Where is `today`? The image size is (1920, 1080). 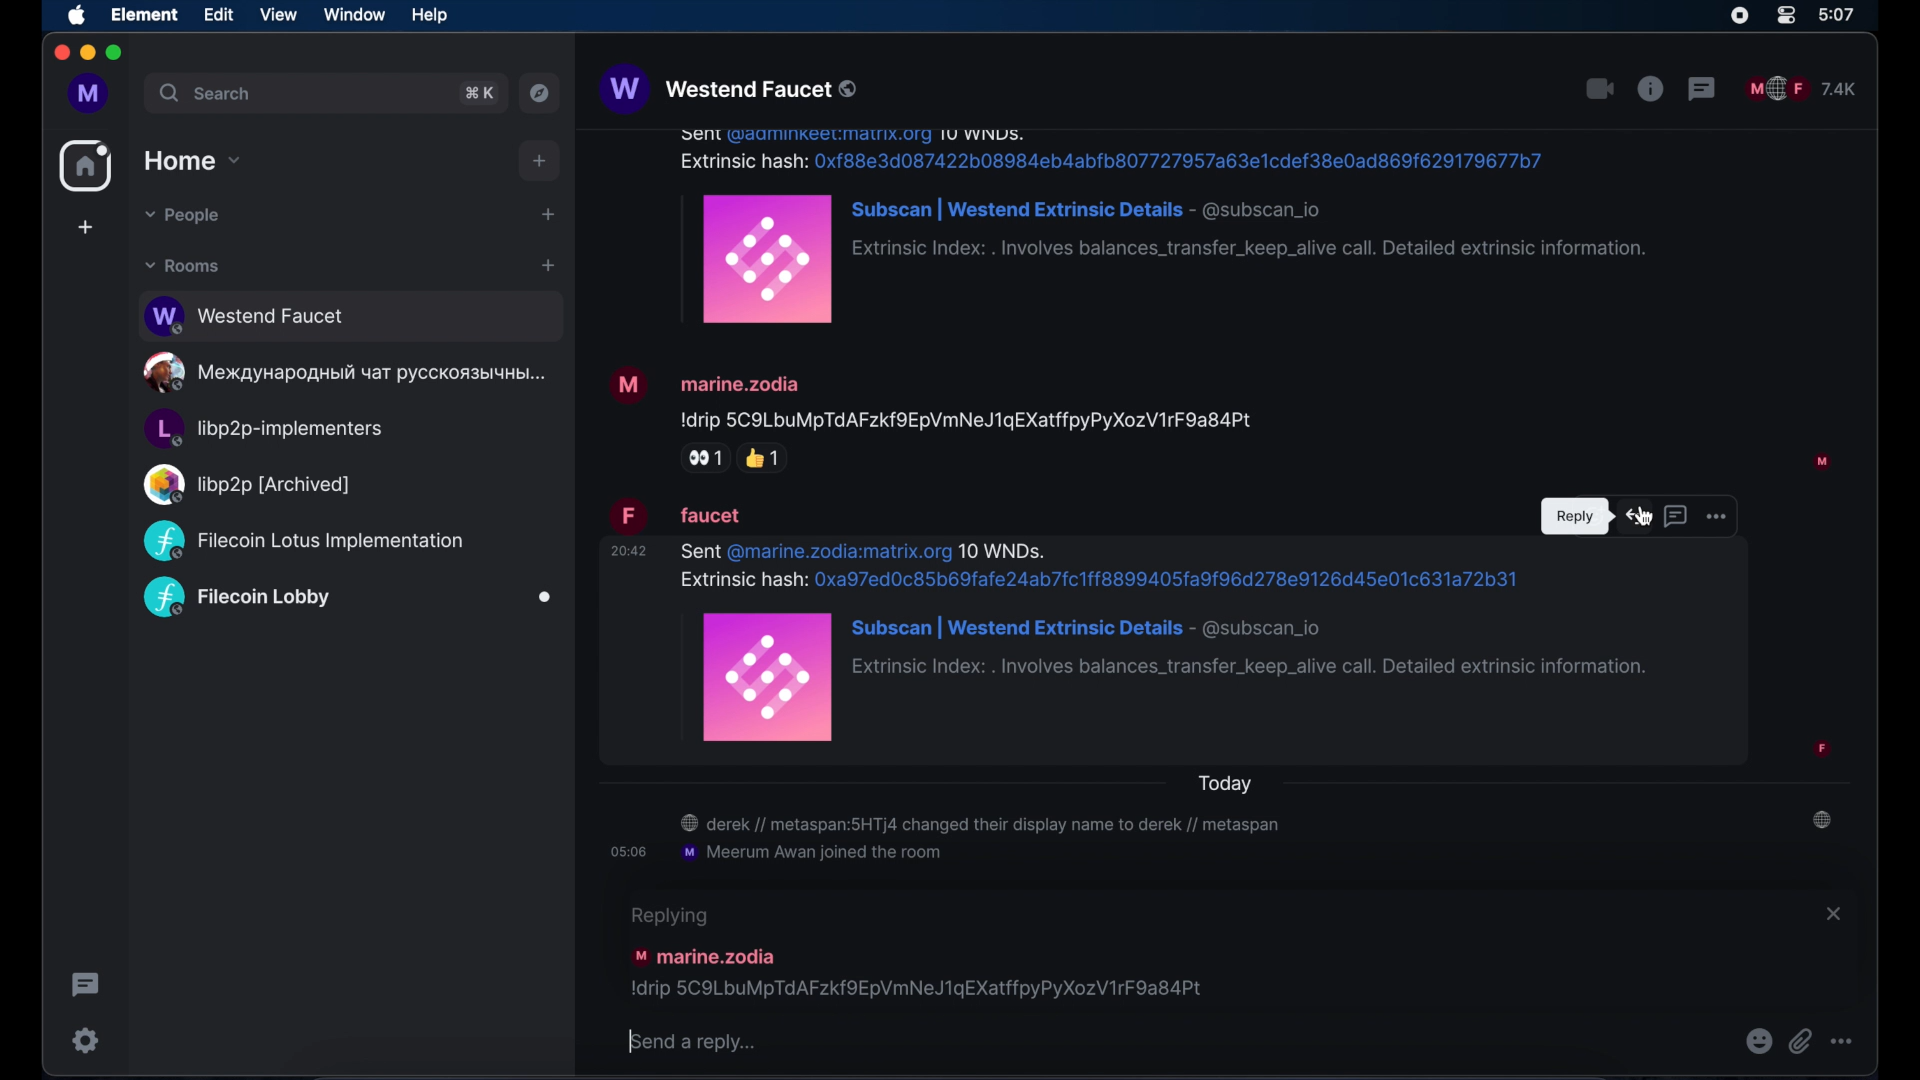
today is located at coordinates (1228, 782).